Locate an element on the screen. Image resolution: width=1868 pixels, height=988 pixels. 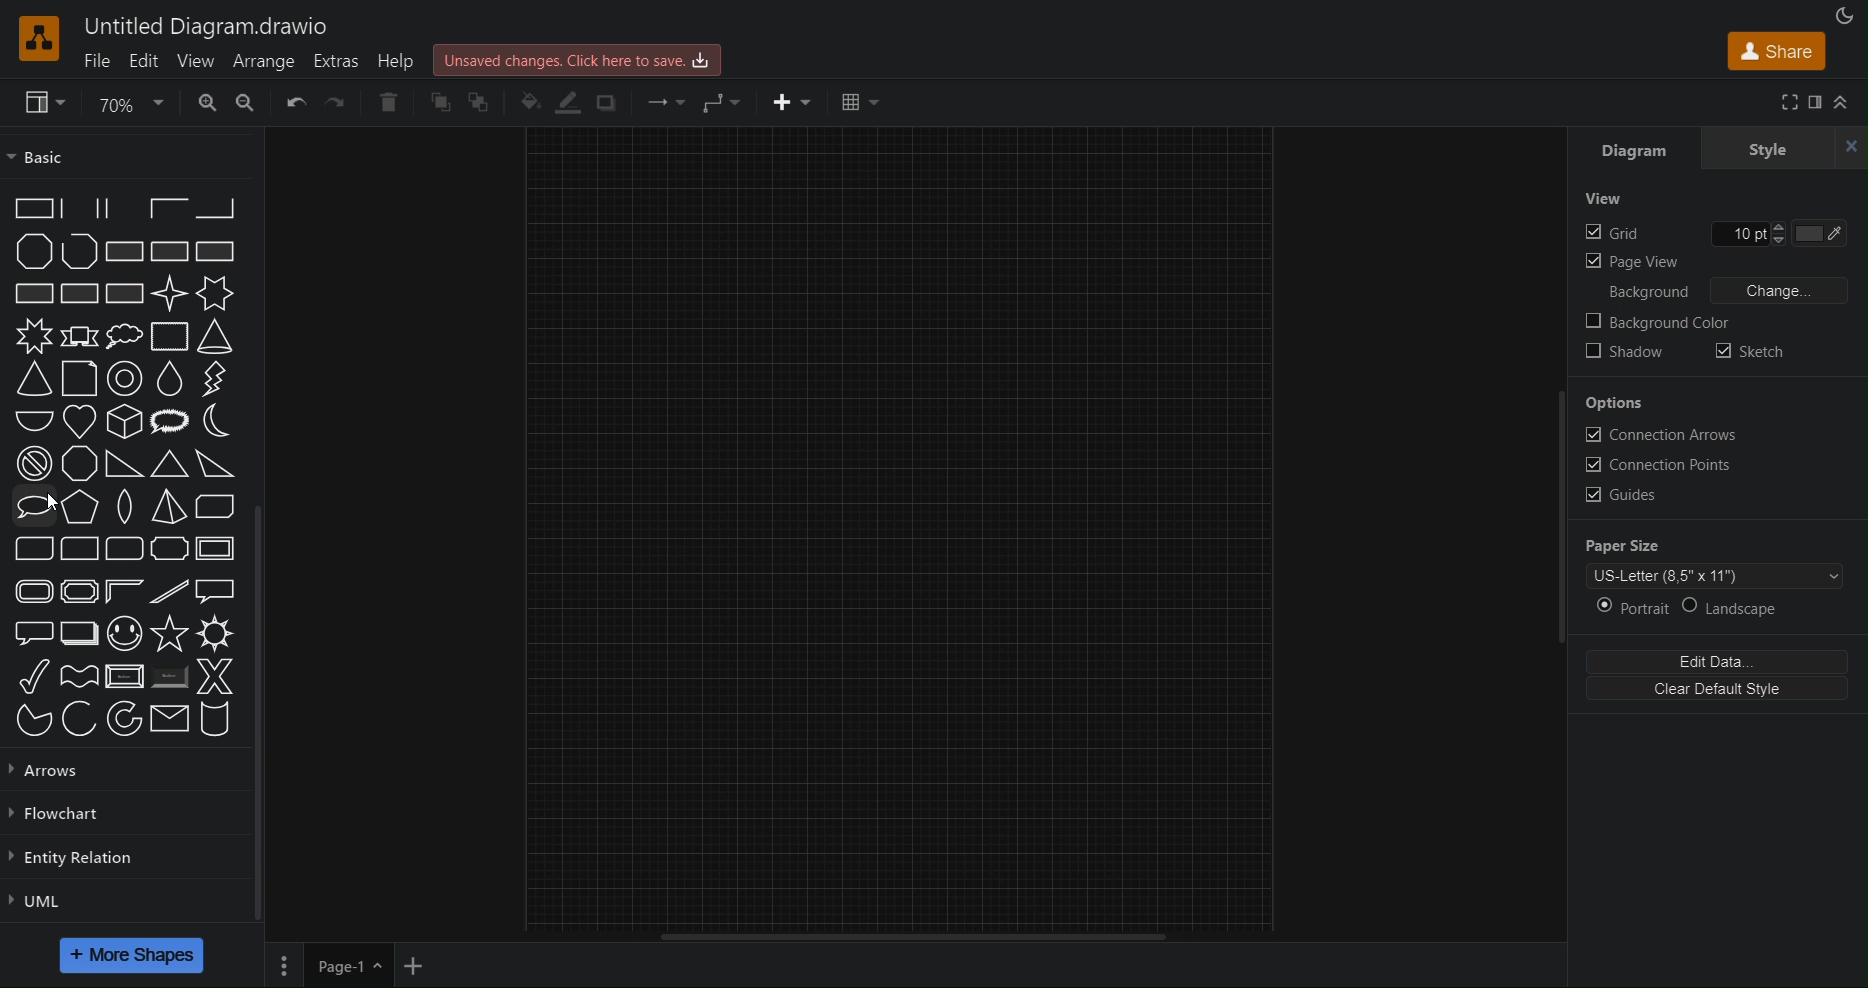
Octagon is located at coordinates (78, 463).